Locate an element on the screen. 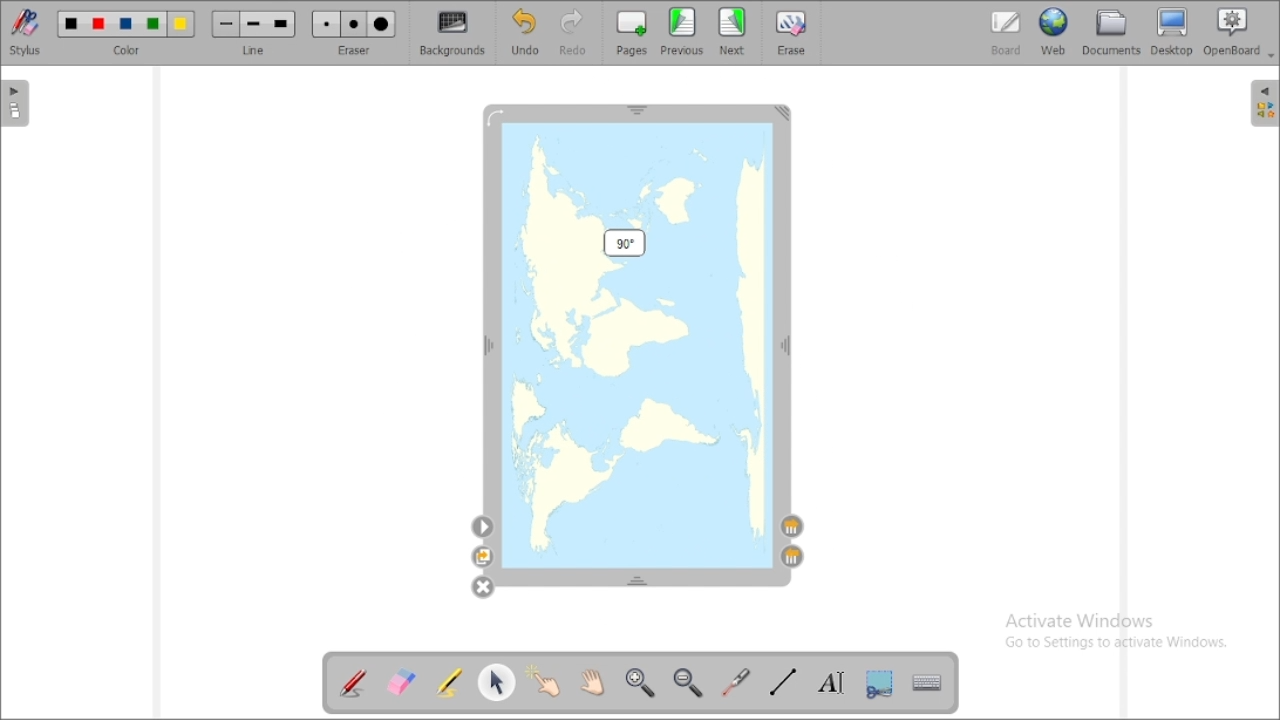  scroll page is located at coordinates (592, 681).